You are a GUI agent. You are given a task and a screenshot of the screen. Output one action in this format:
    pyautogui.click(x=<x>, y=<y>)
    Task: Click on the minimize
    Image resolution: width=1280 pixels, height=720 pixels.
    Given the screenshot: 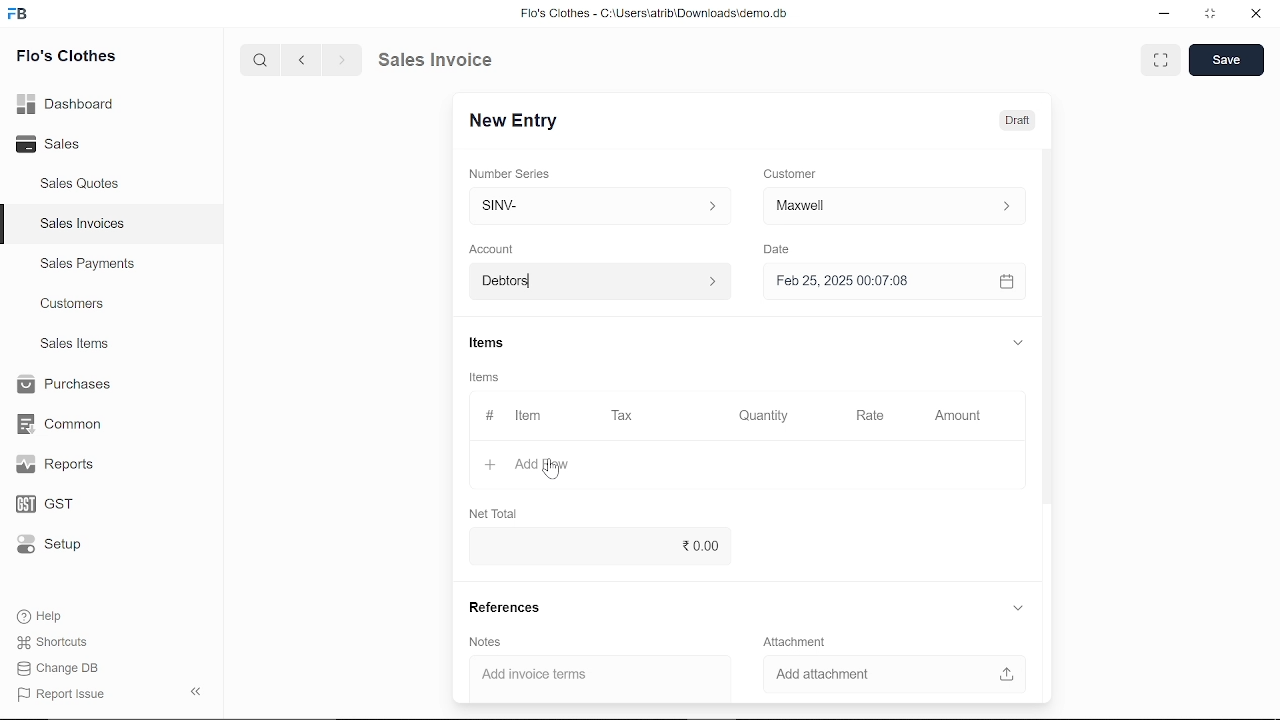 What is the action you would take?
    pyautogui.click(x=1165, y=16)
    